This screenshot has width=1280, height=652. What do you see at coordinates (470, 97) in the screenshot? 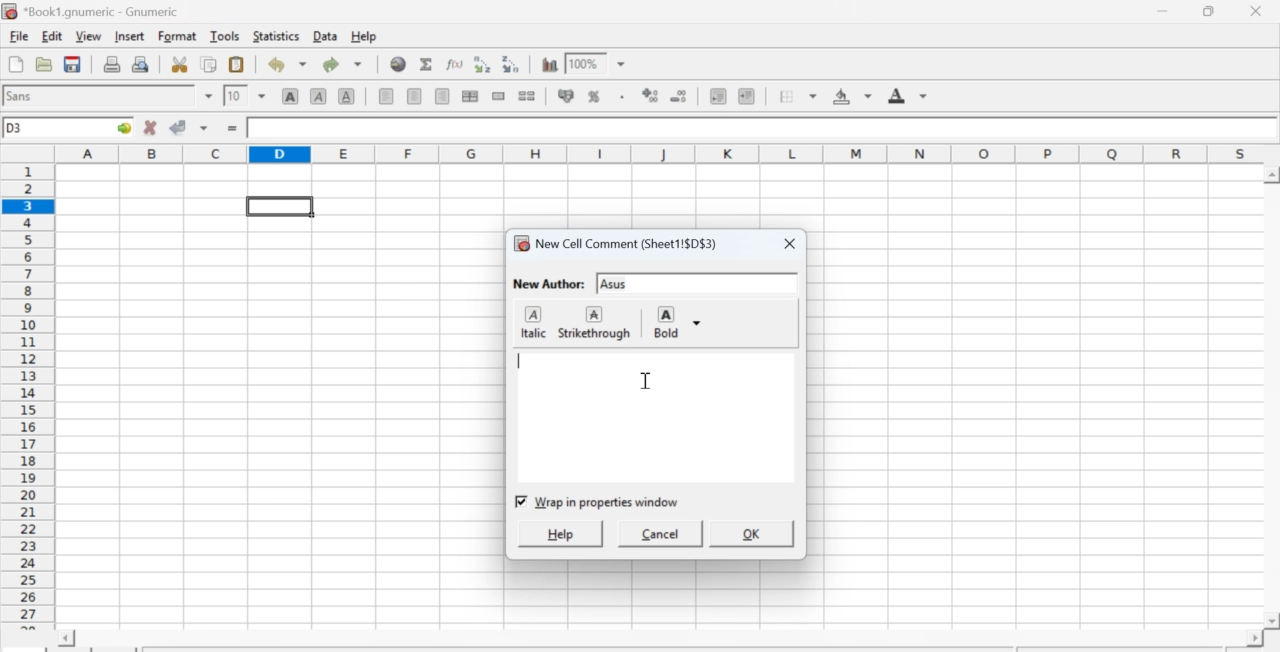
I see `Center horizontally` at bounding box center [470, 97].